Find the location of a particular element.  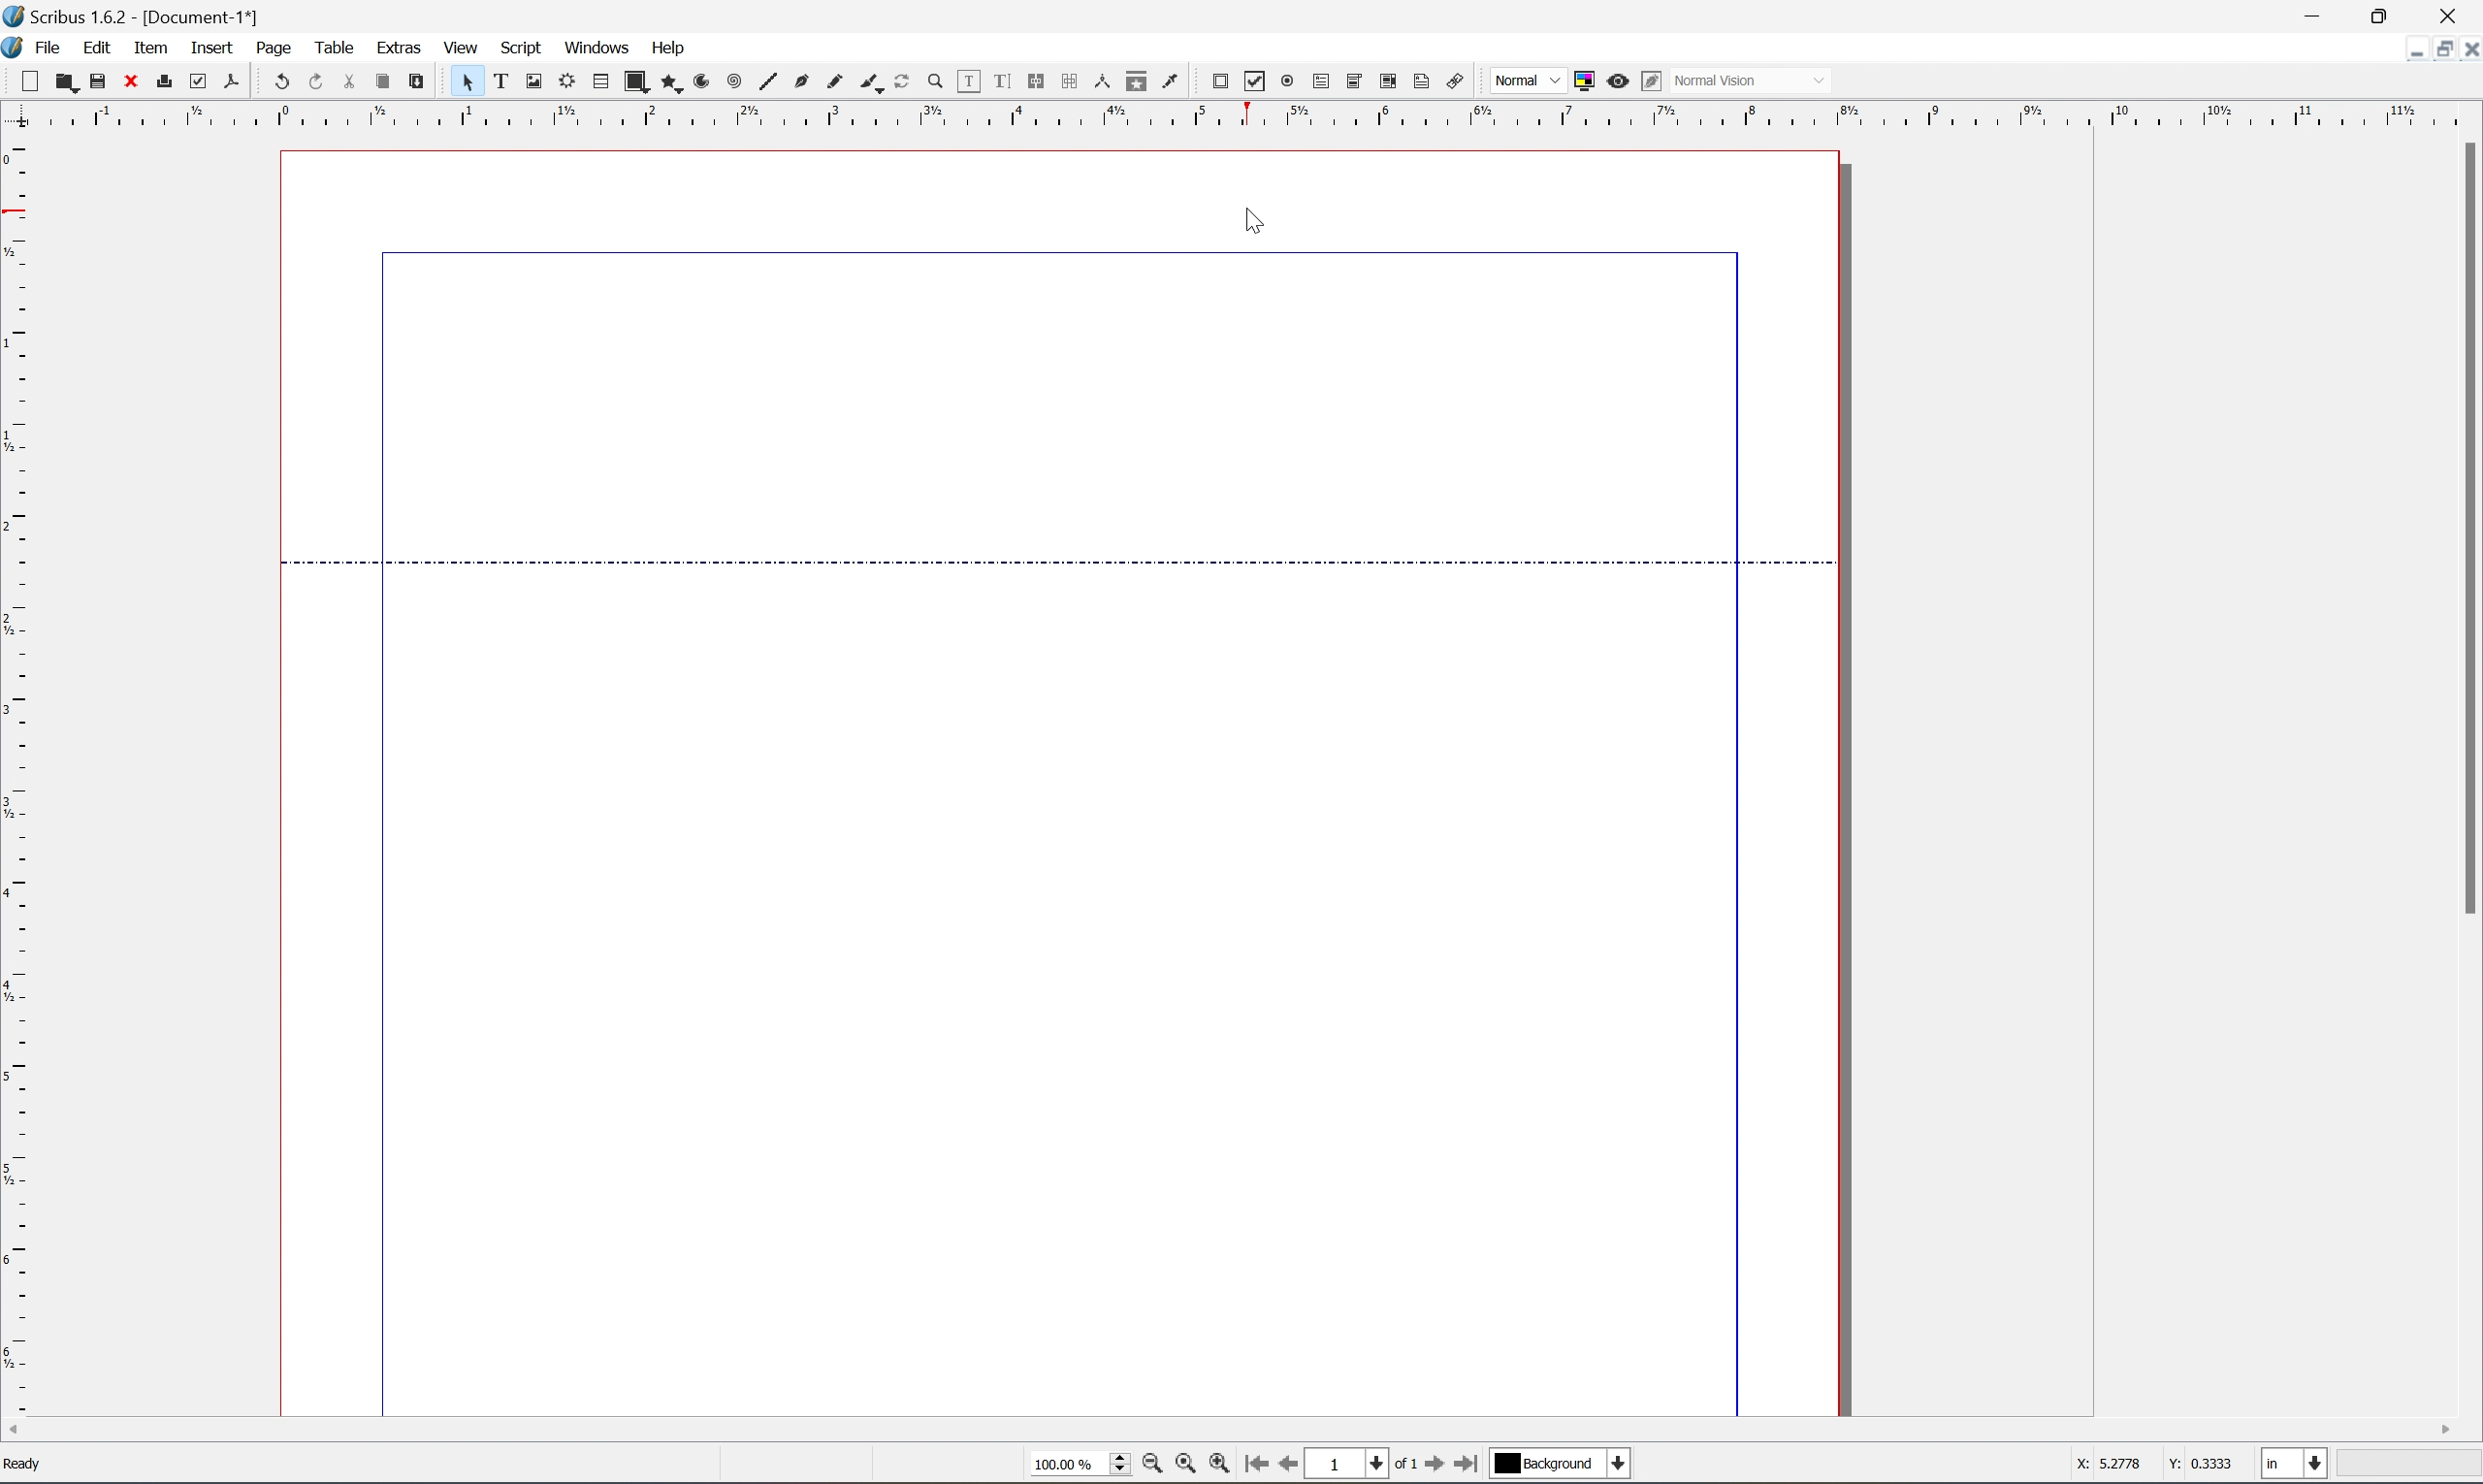

render frame is located at coordinates (569, 82).